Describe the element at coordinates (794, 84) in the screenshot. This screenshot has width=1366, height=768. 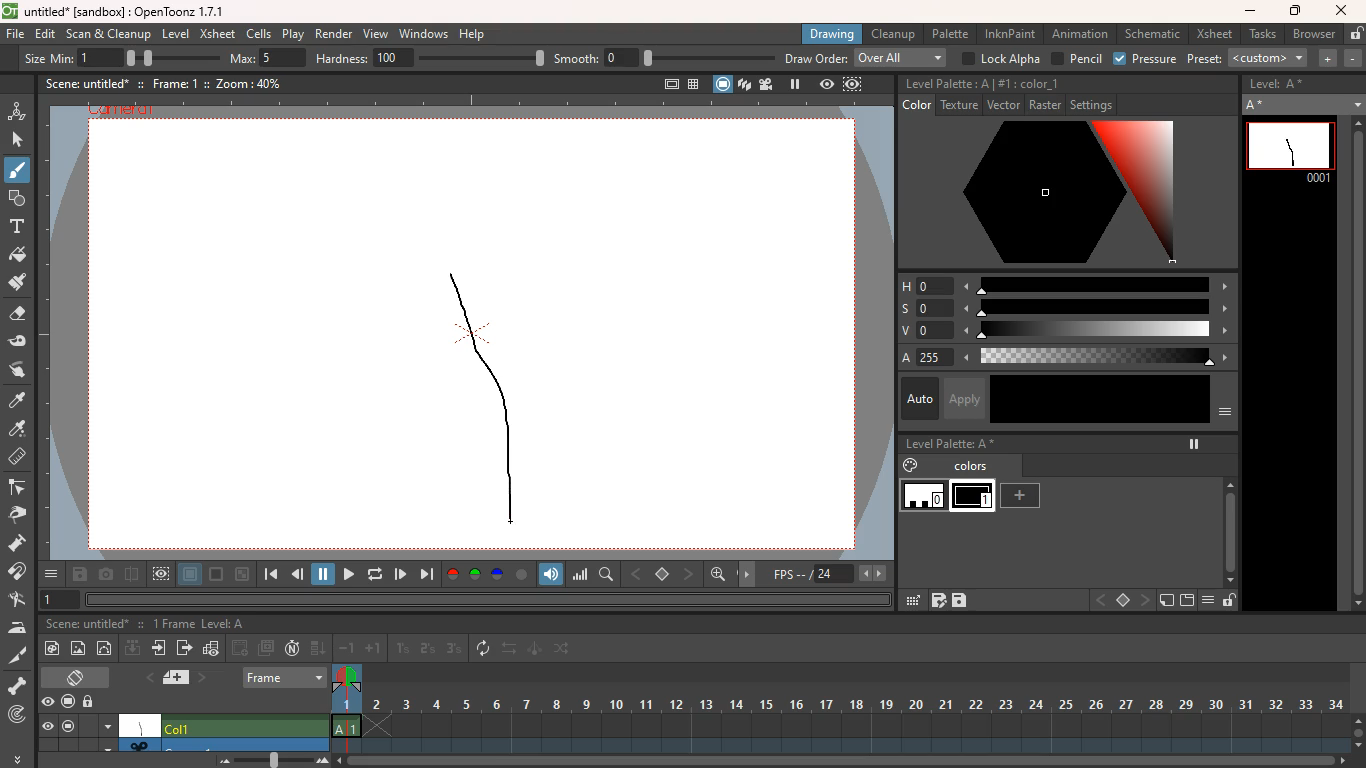
I see `pause` at that location.